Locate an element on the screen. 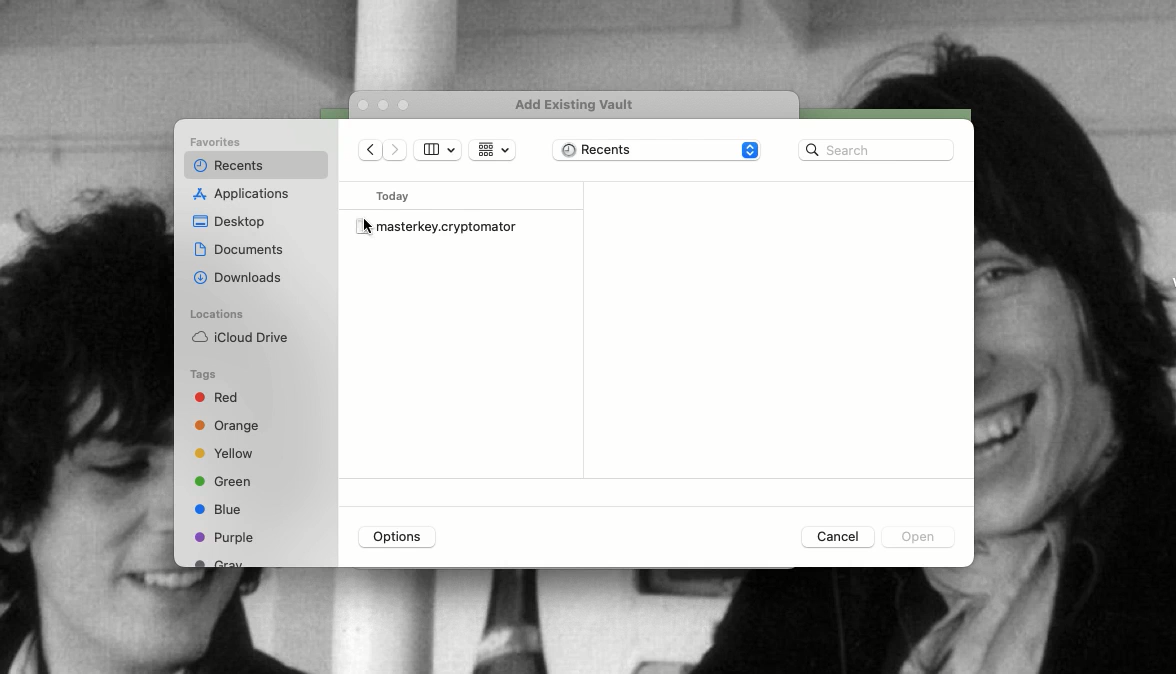  Add existing vault is located at coordinates (581, 105).